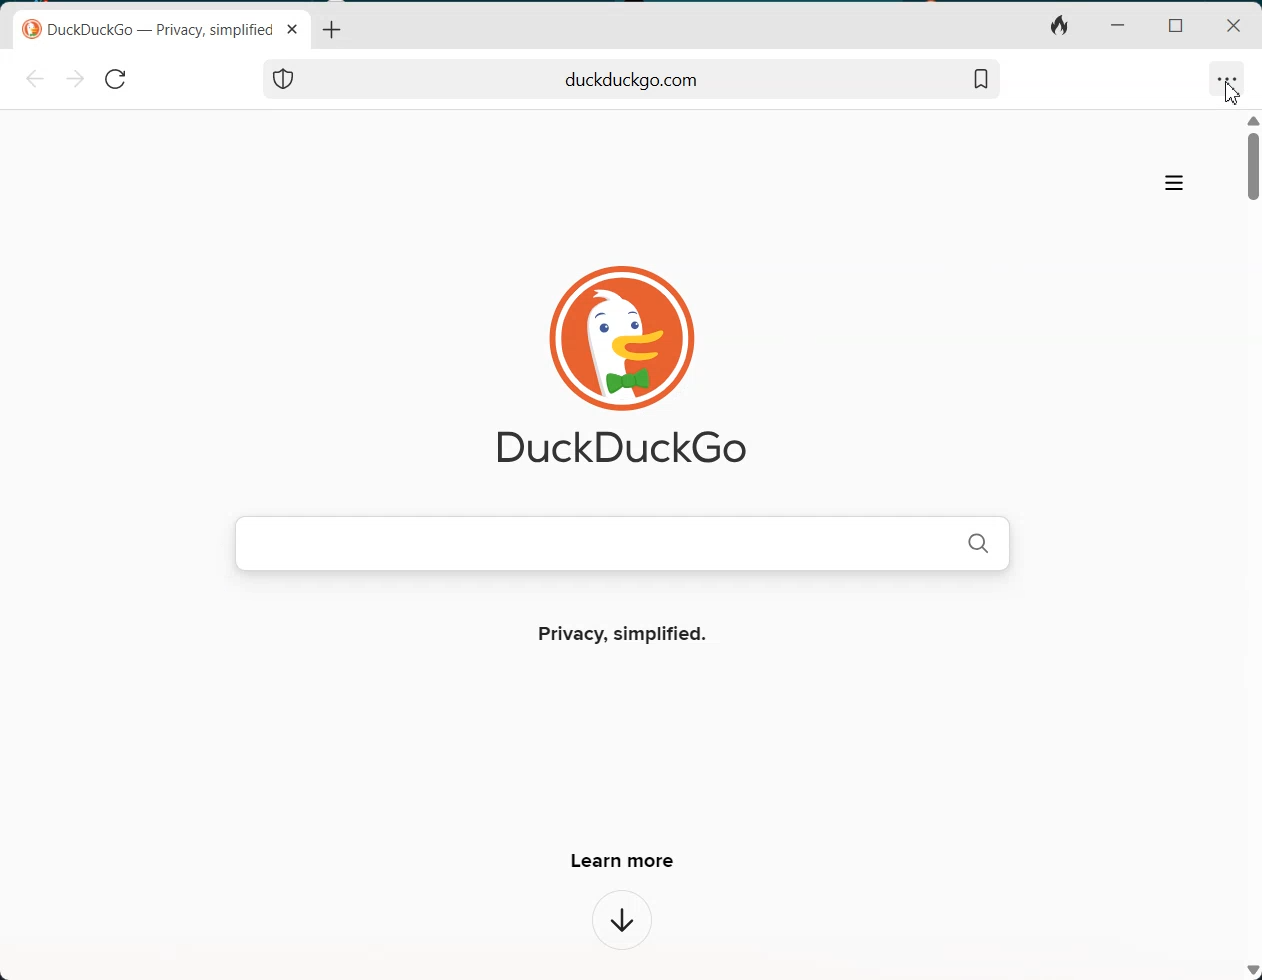 The width and height of the screenshot is (1262, 980). Describe the element at coordinates (330, 29) in the screenshot. I see `Open new tab` at that location.